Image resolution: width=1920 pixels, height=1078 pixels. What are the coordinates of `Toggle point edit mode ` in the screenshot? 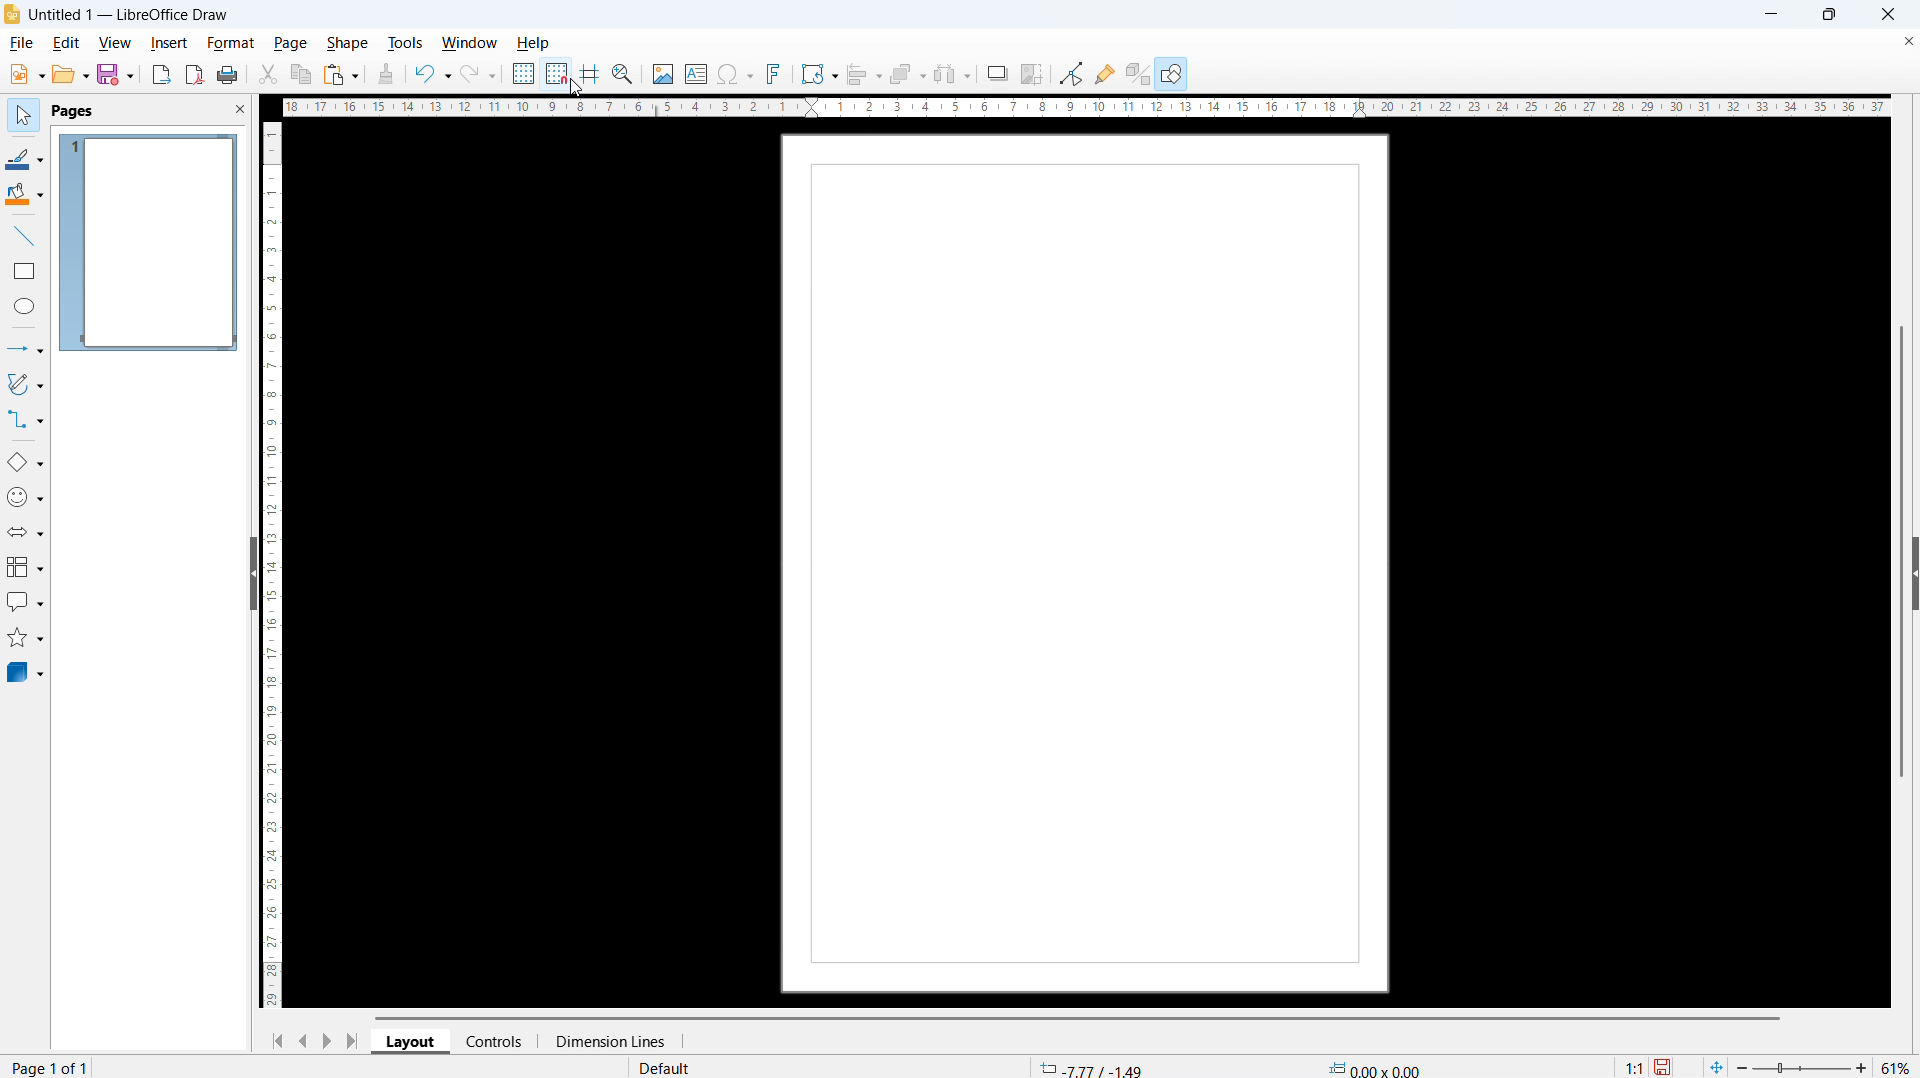 It's located at (1071, 72).